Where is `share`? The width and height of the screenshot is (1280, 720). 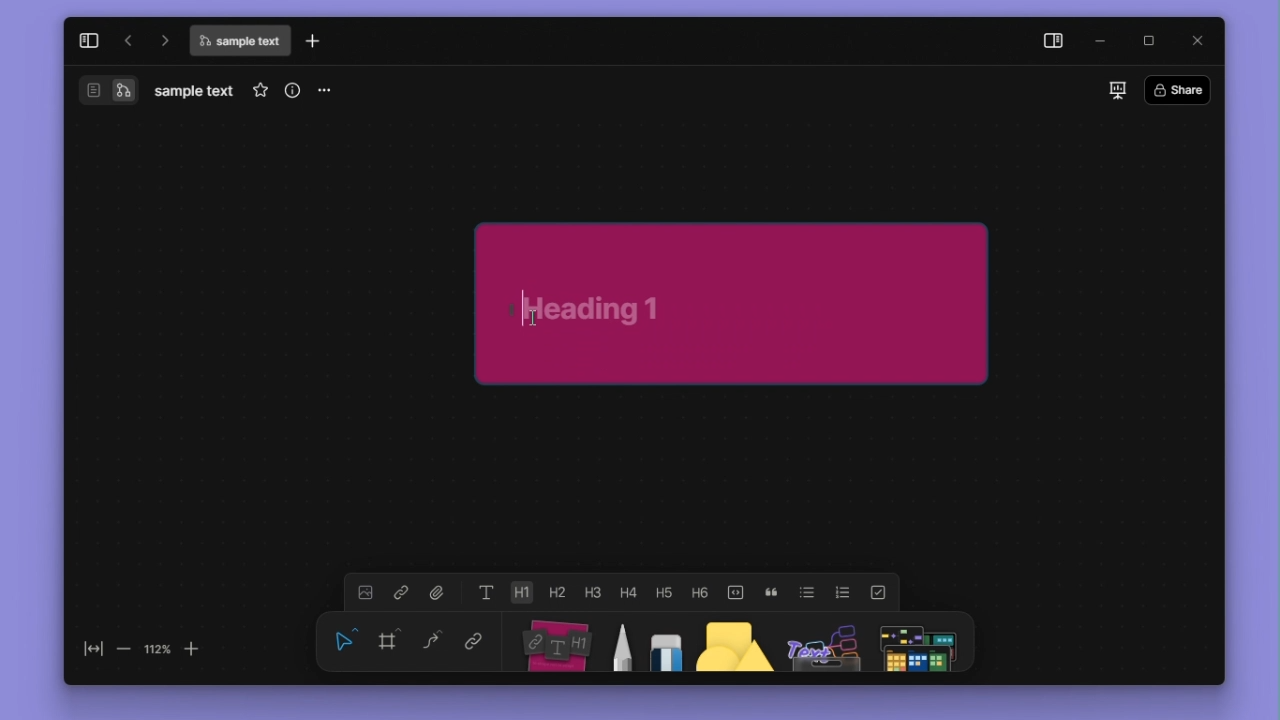
share is located at coordinates (1178, 89).